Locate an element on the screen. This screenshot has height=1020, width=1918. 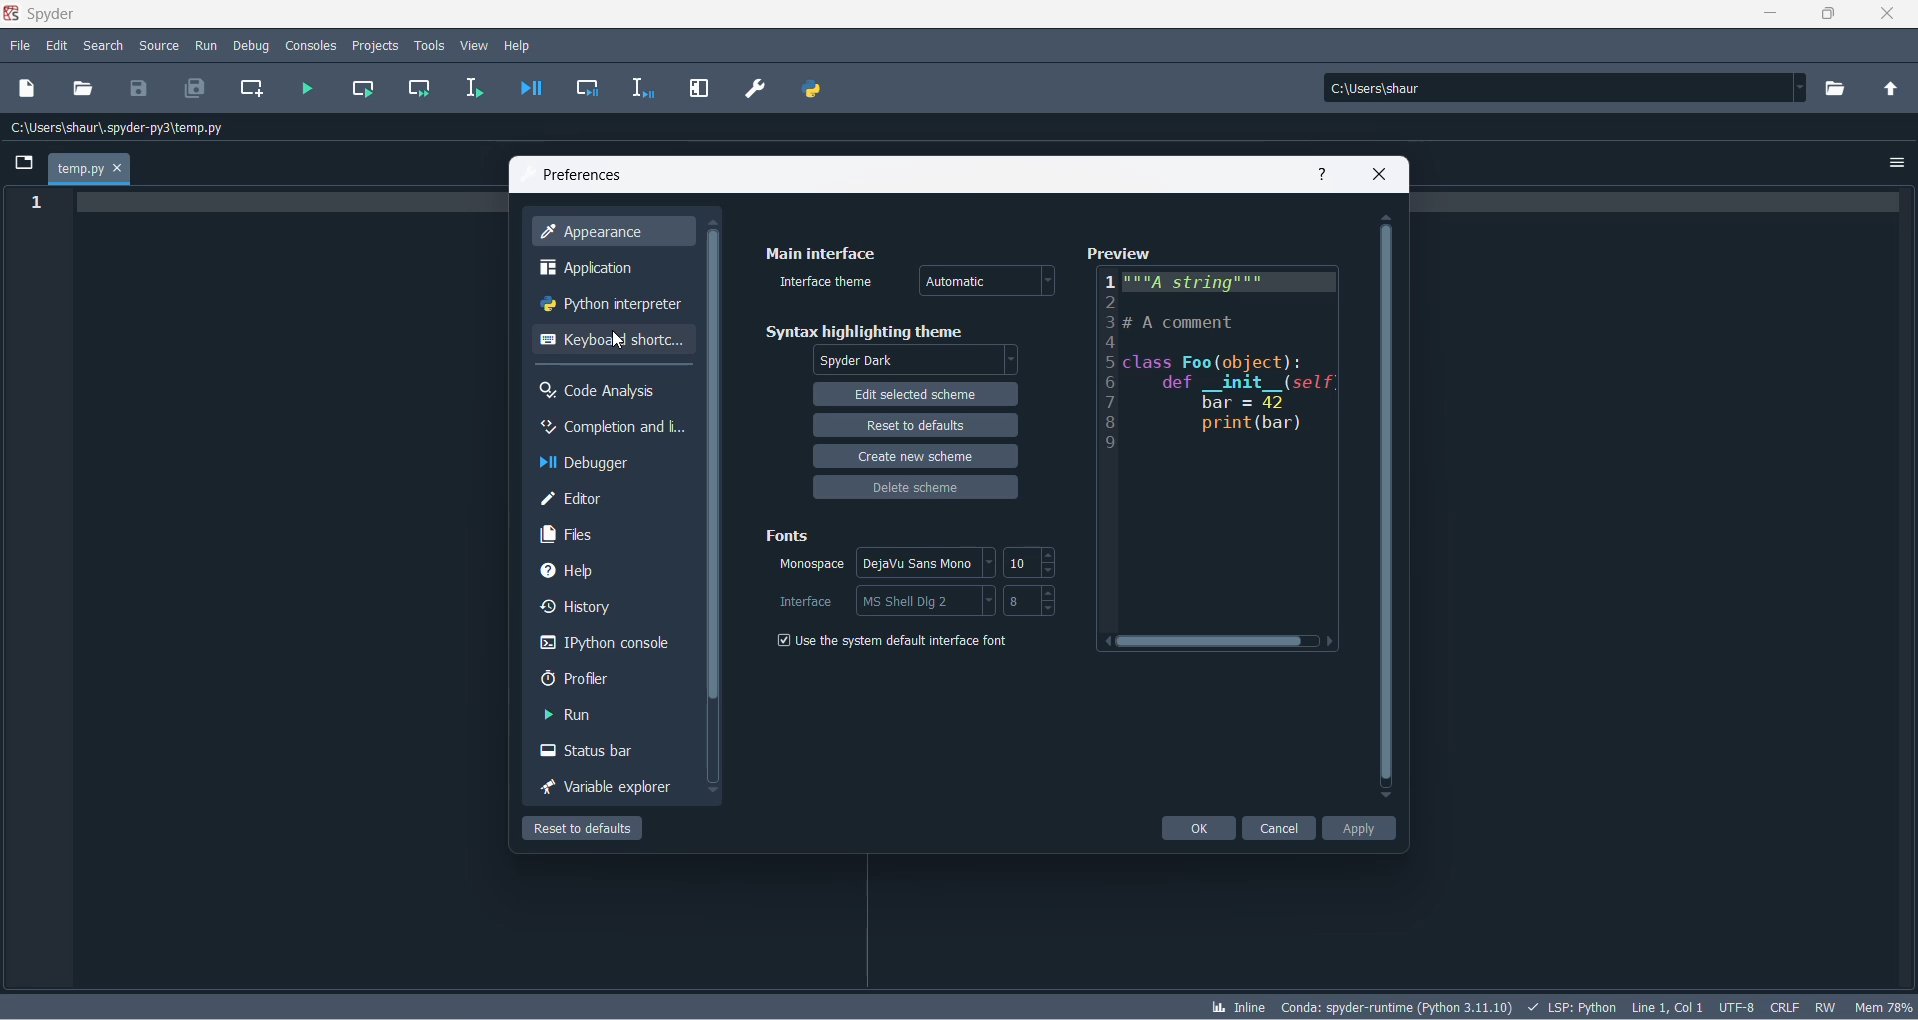
edit selected theme is located at coordinates (914, 393).